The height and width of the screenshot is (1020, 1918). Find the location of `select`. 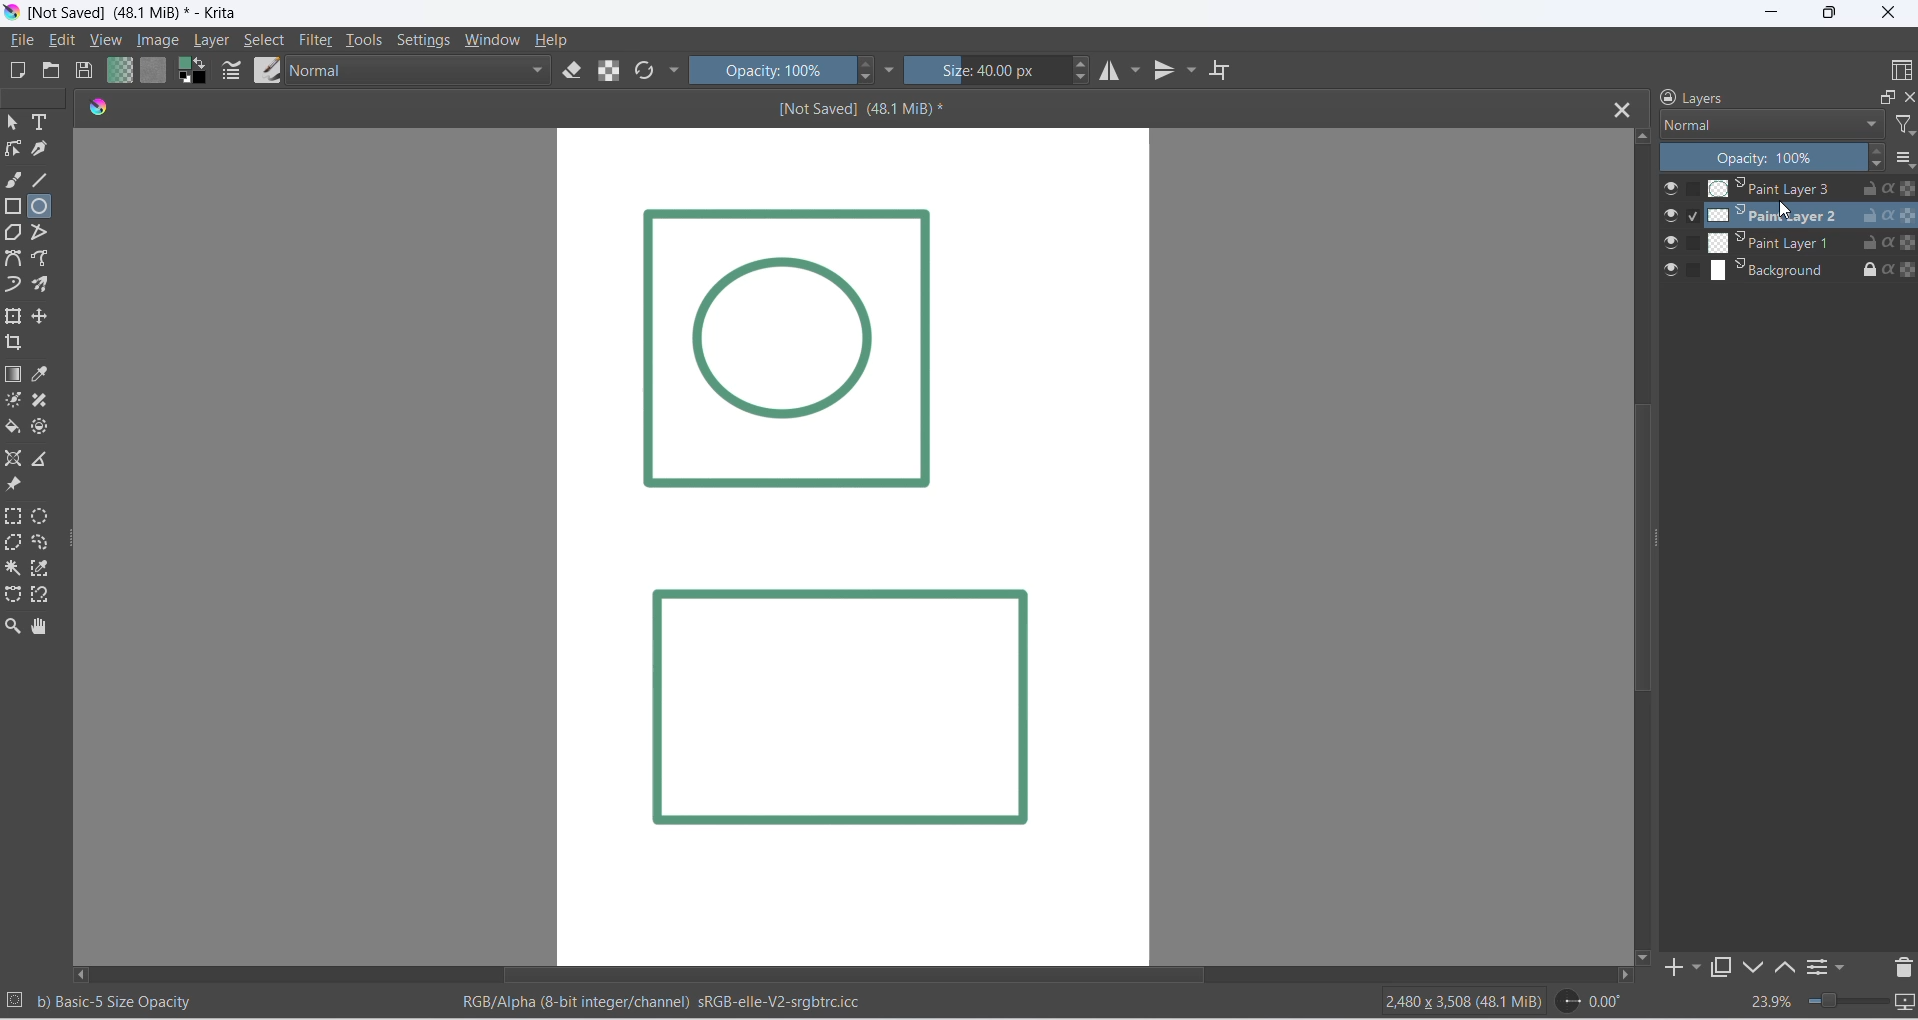

select is located at coordinates (14, 123).